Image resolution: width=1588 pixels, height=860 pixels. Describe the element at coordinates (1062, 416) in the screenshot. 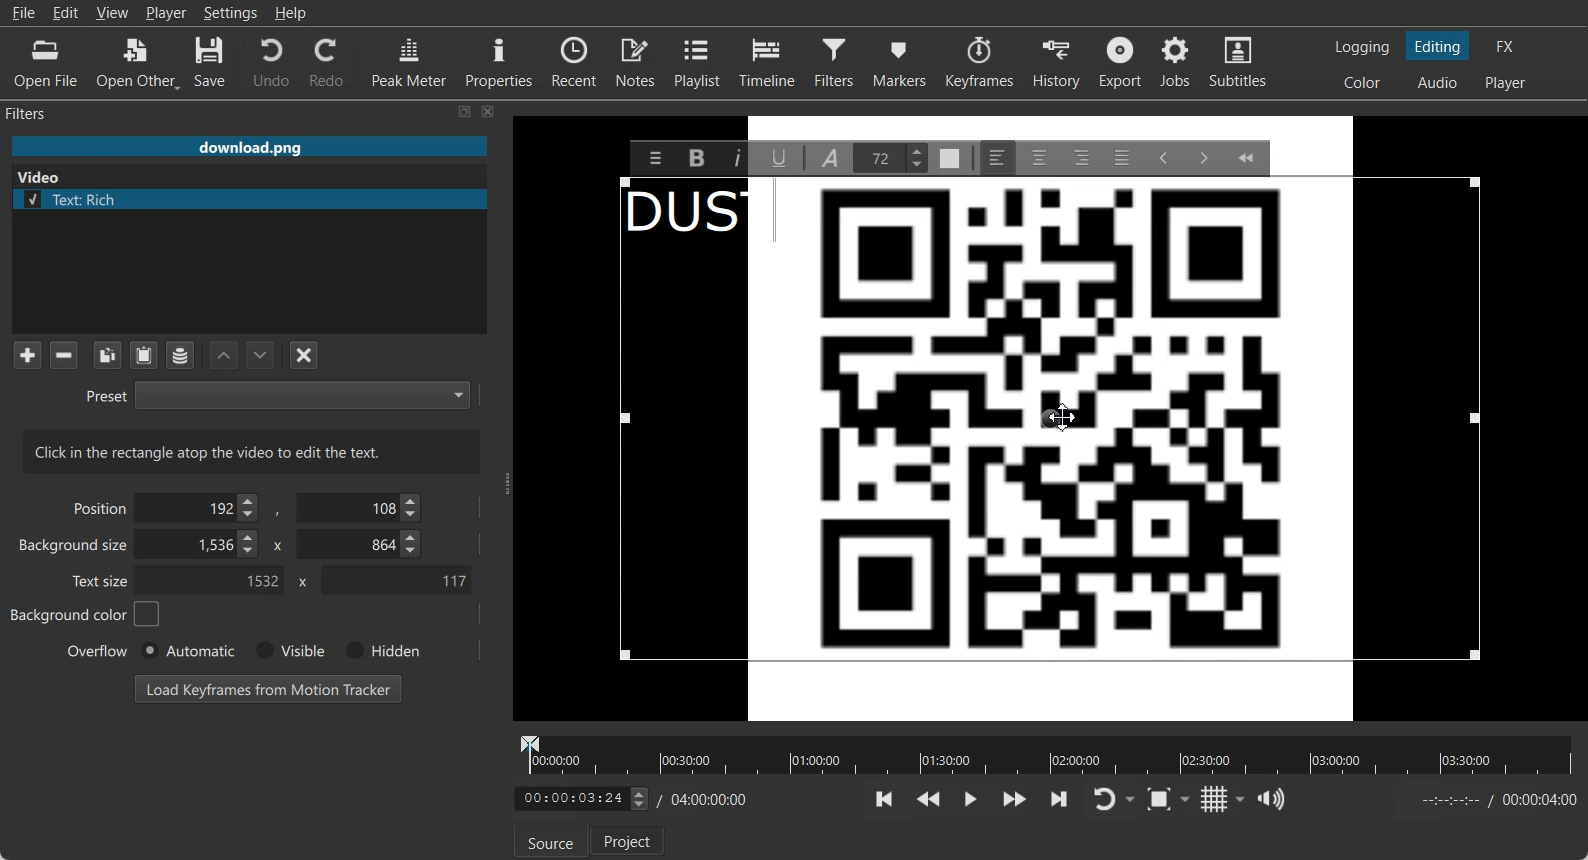

I see `Move Cursor` at that location.